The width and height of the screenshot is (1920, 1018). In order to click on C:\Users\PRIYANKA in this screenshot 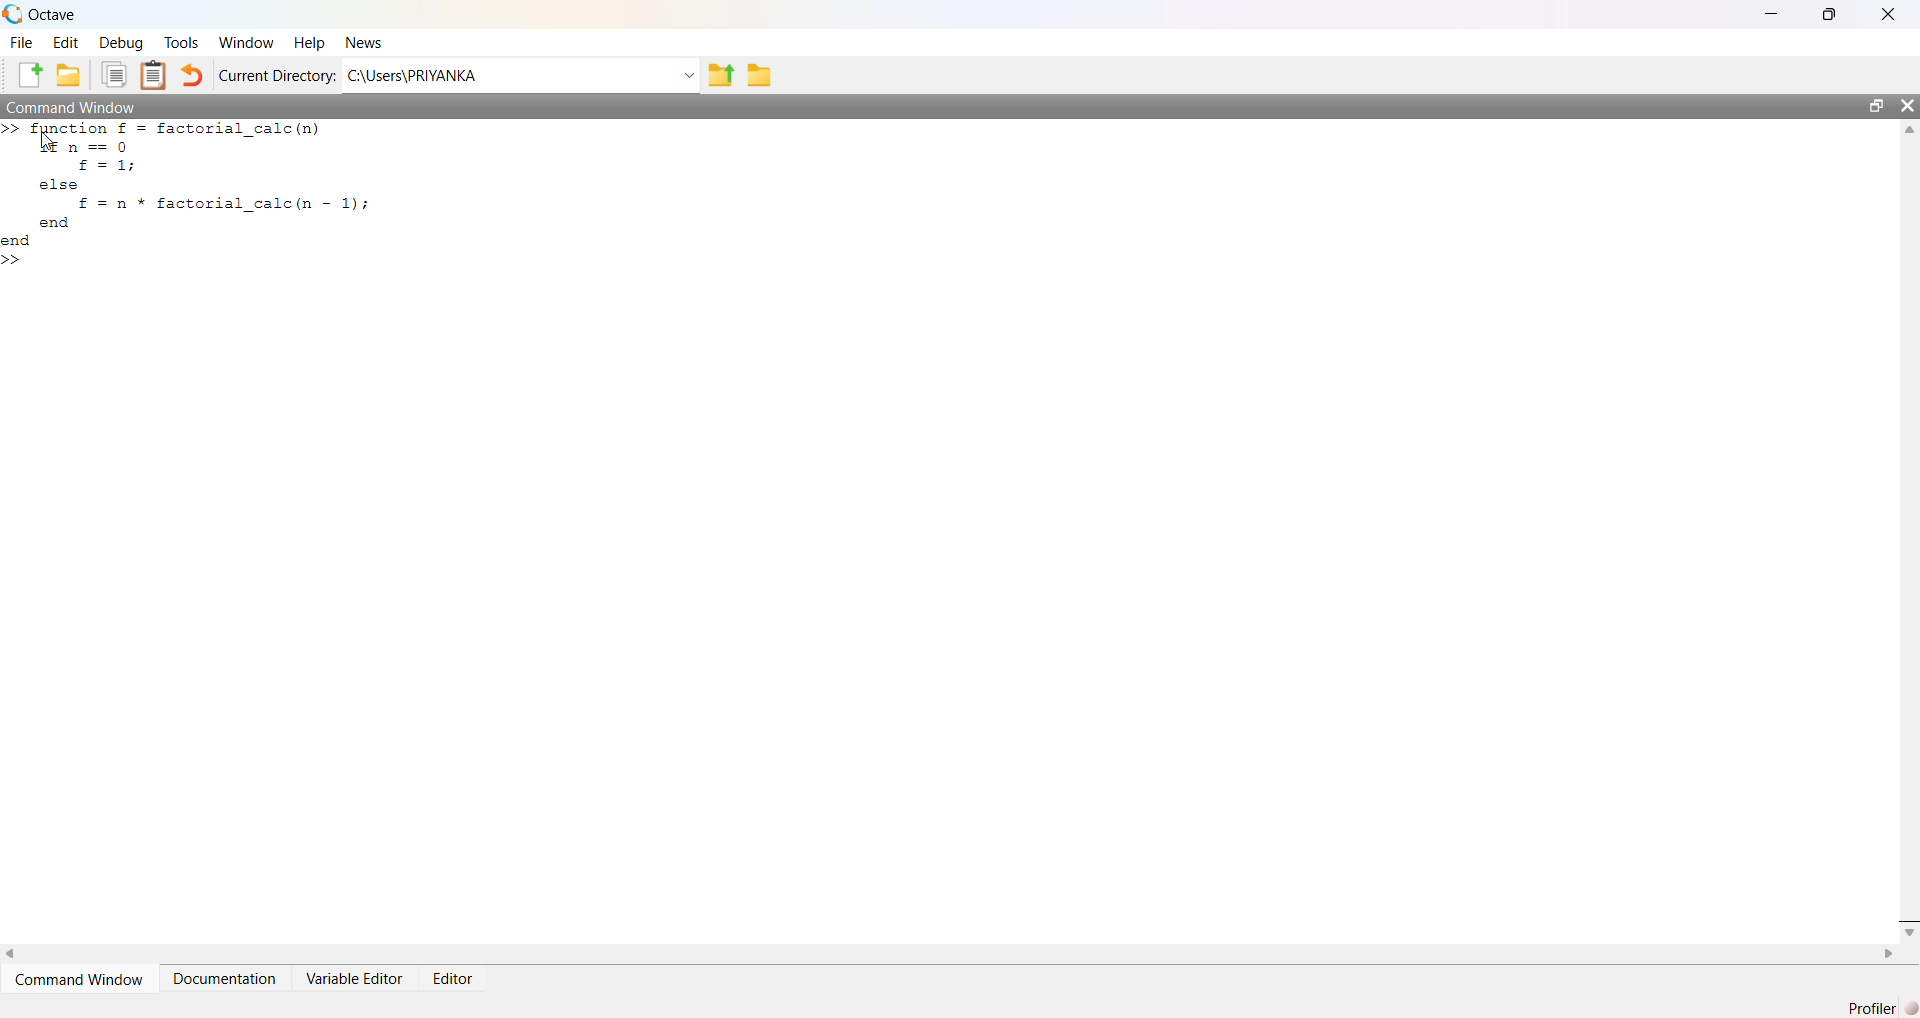, I will do `click(414, 76)`.